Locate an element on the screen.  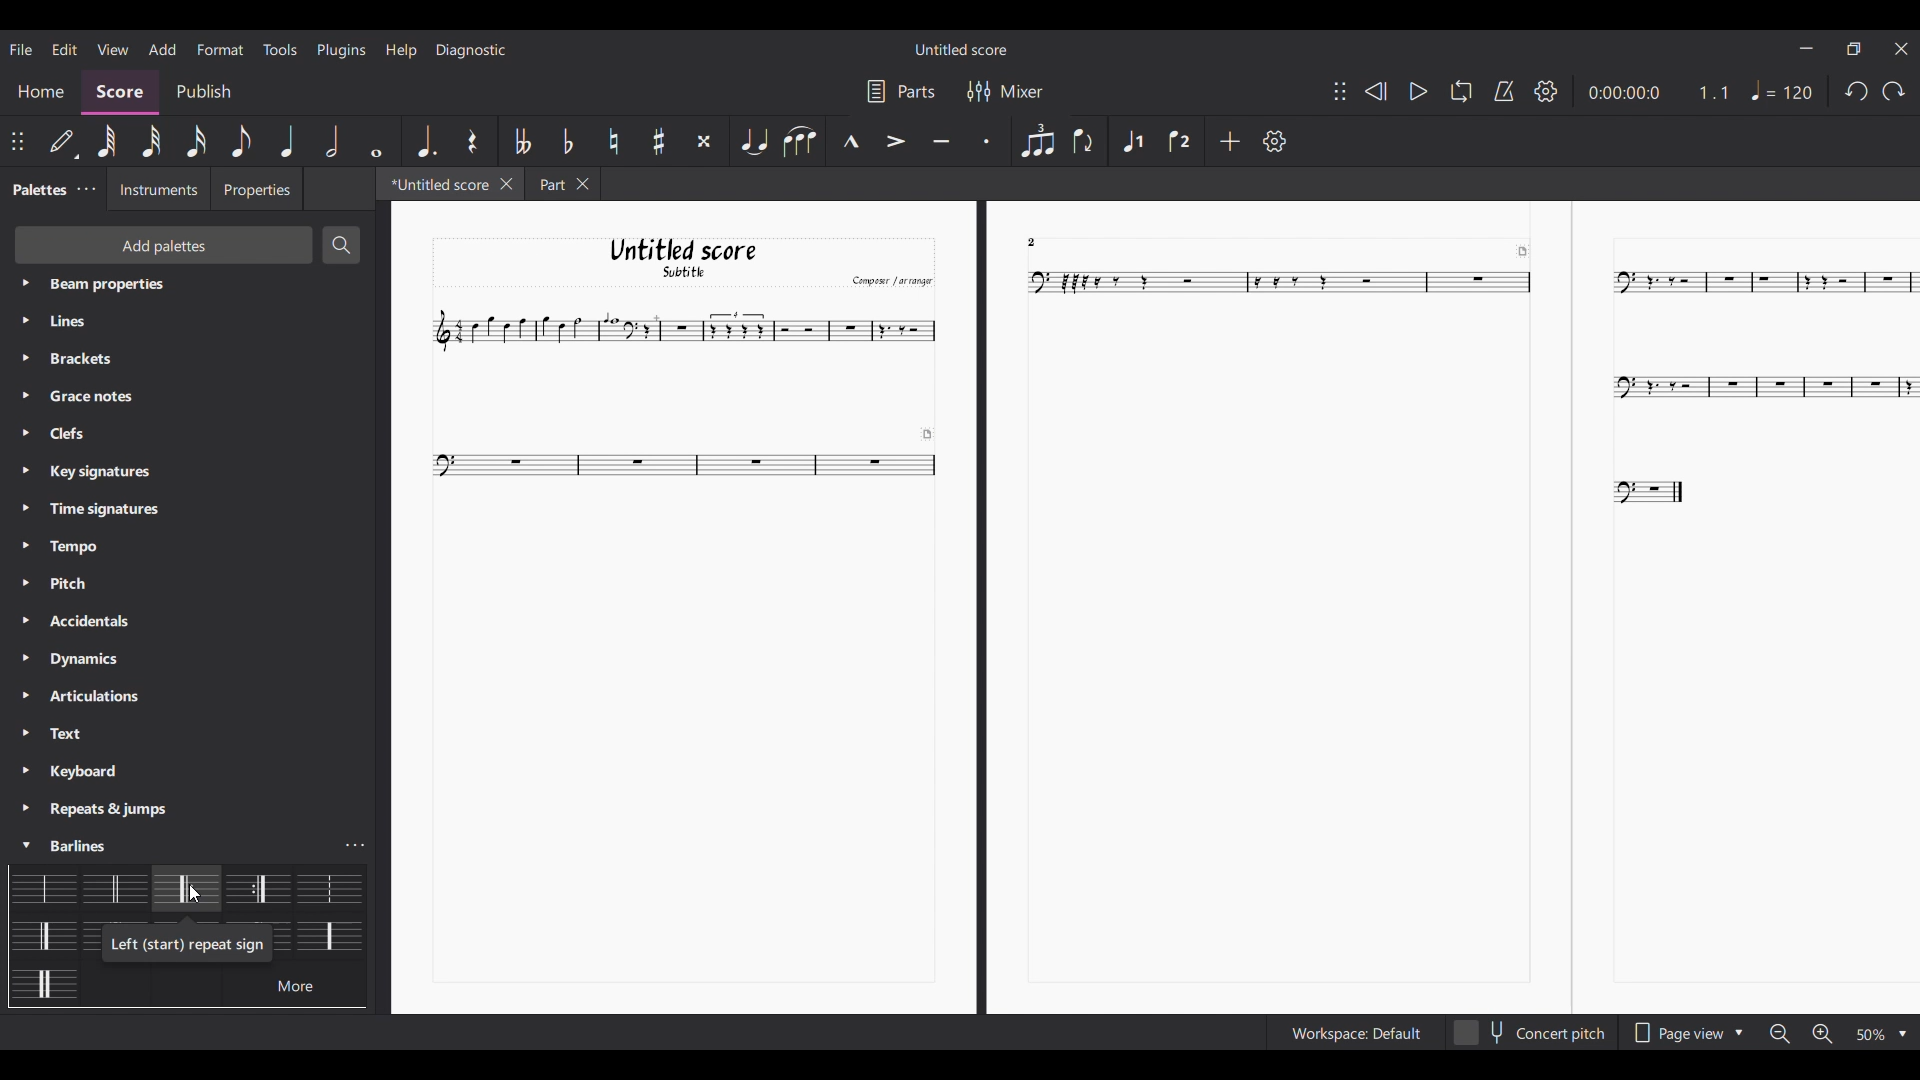
Palette settings is located at coordinates (102, 397).